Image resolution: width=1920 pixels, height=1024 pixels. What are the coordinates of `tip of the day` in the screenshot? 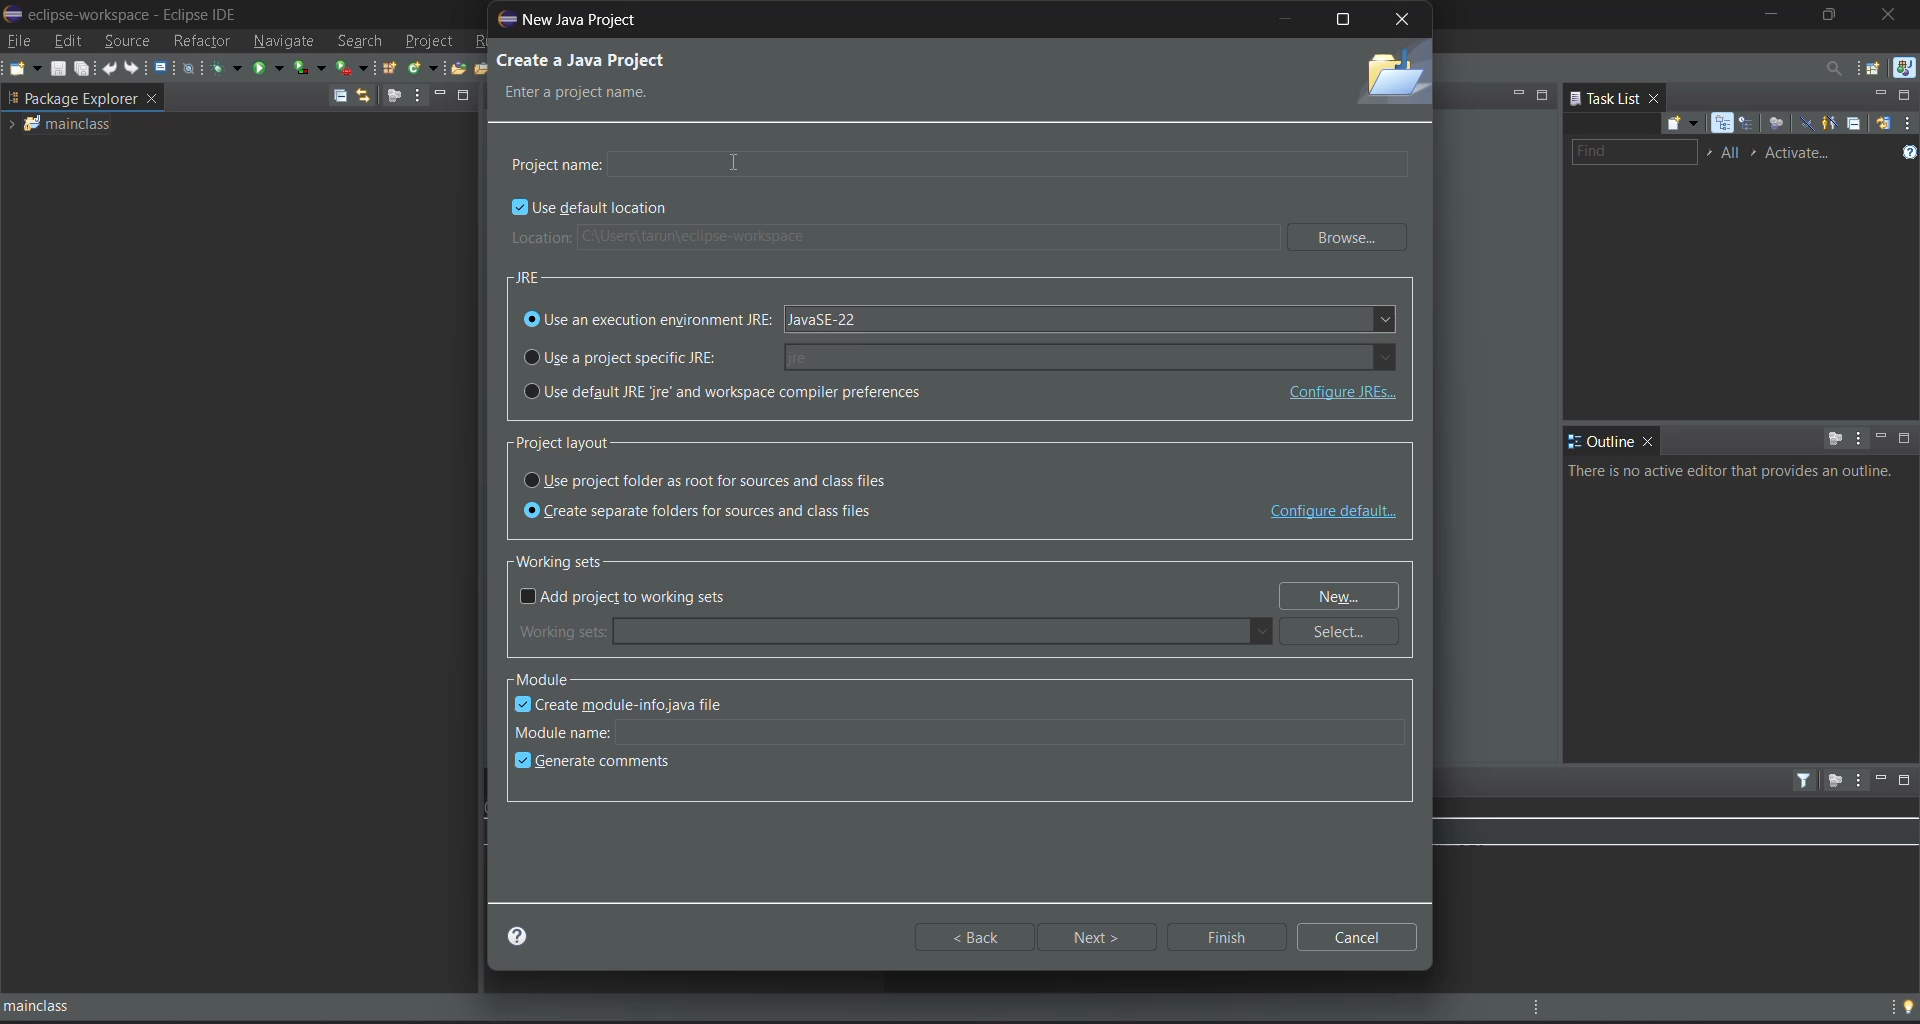 It's located at (1907, 1004).